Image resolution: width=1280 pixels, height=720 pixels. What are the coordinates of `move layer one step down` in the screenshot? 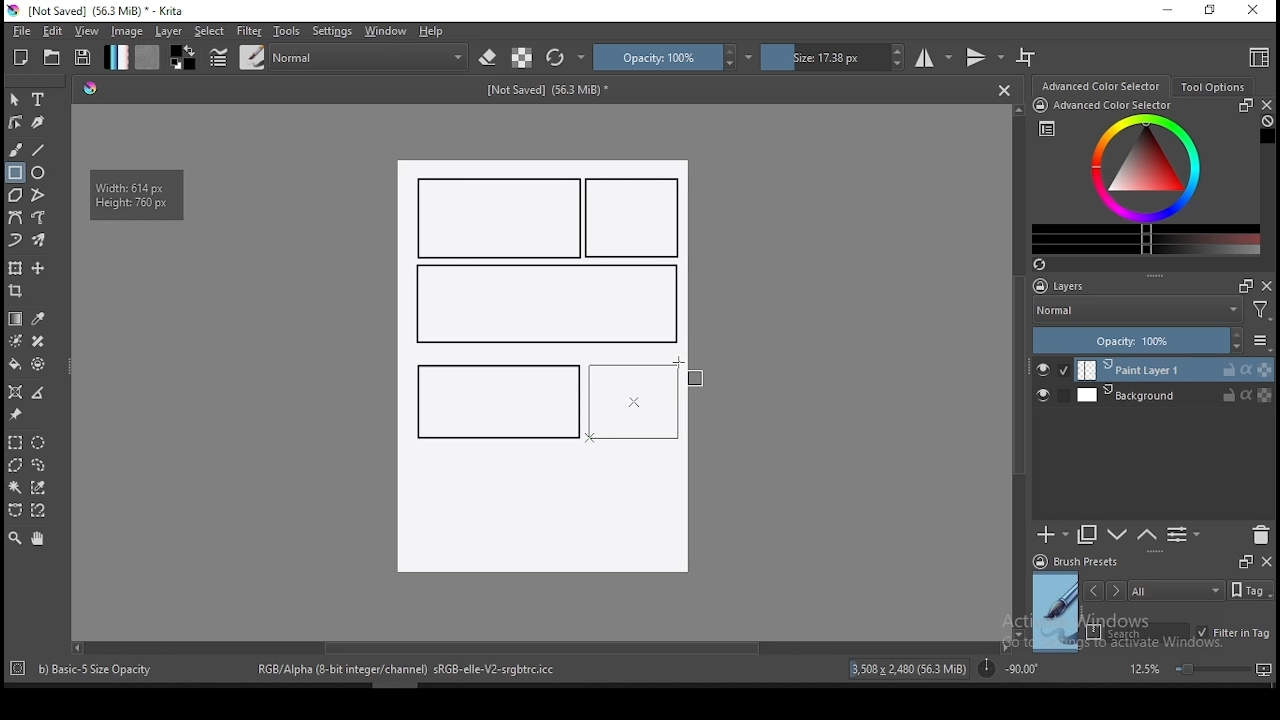 It's located at (1147, 535).